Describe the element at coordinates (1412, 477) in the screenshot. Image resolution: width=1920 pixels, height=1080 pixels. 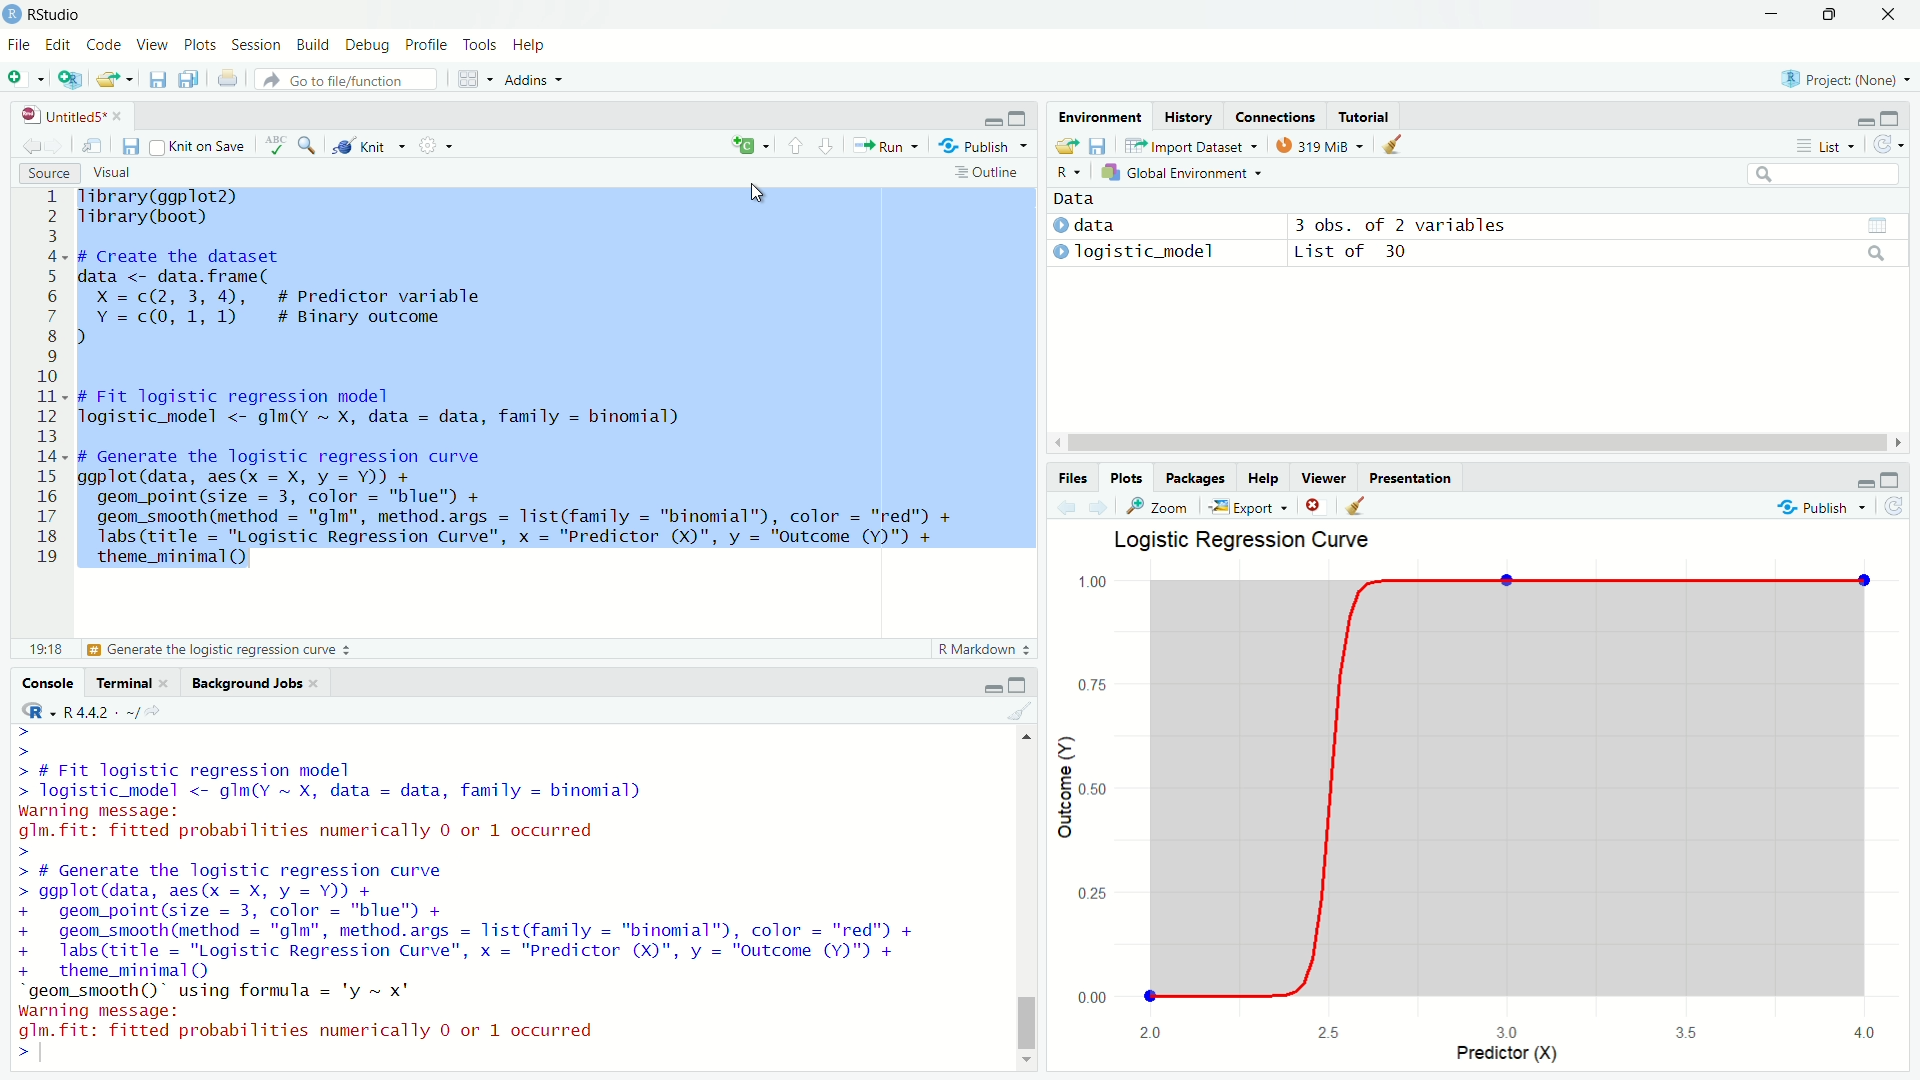
I see `Presentation` at that location.